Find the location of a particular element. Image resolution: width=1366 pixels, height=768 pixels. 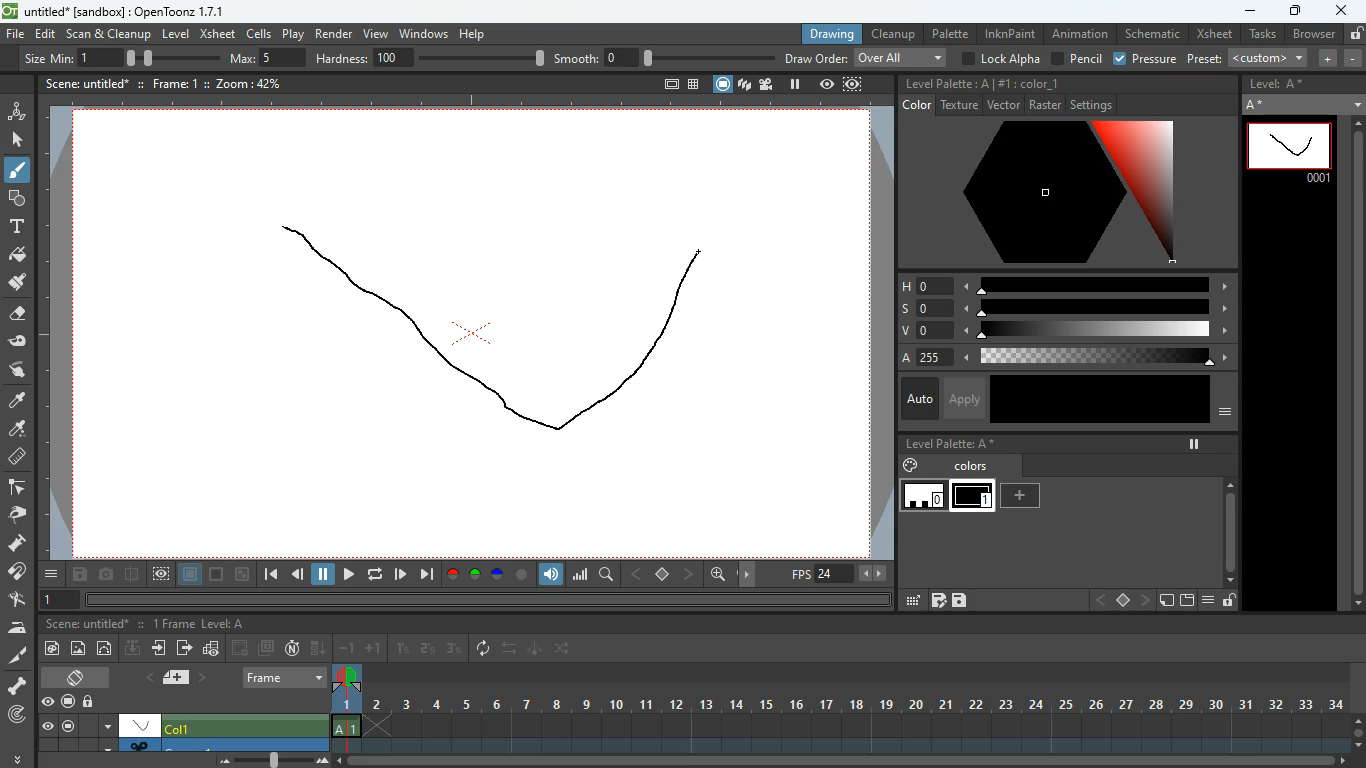

divide is located at coordinates (133, 577).